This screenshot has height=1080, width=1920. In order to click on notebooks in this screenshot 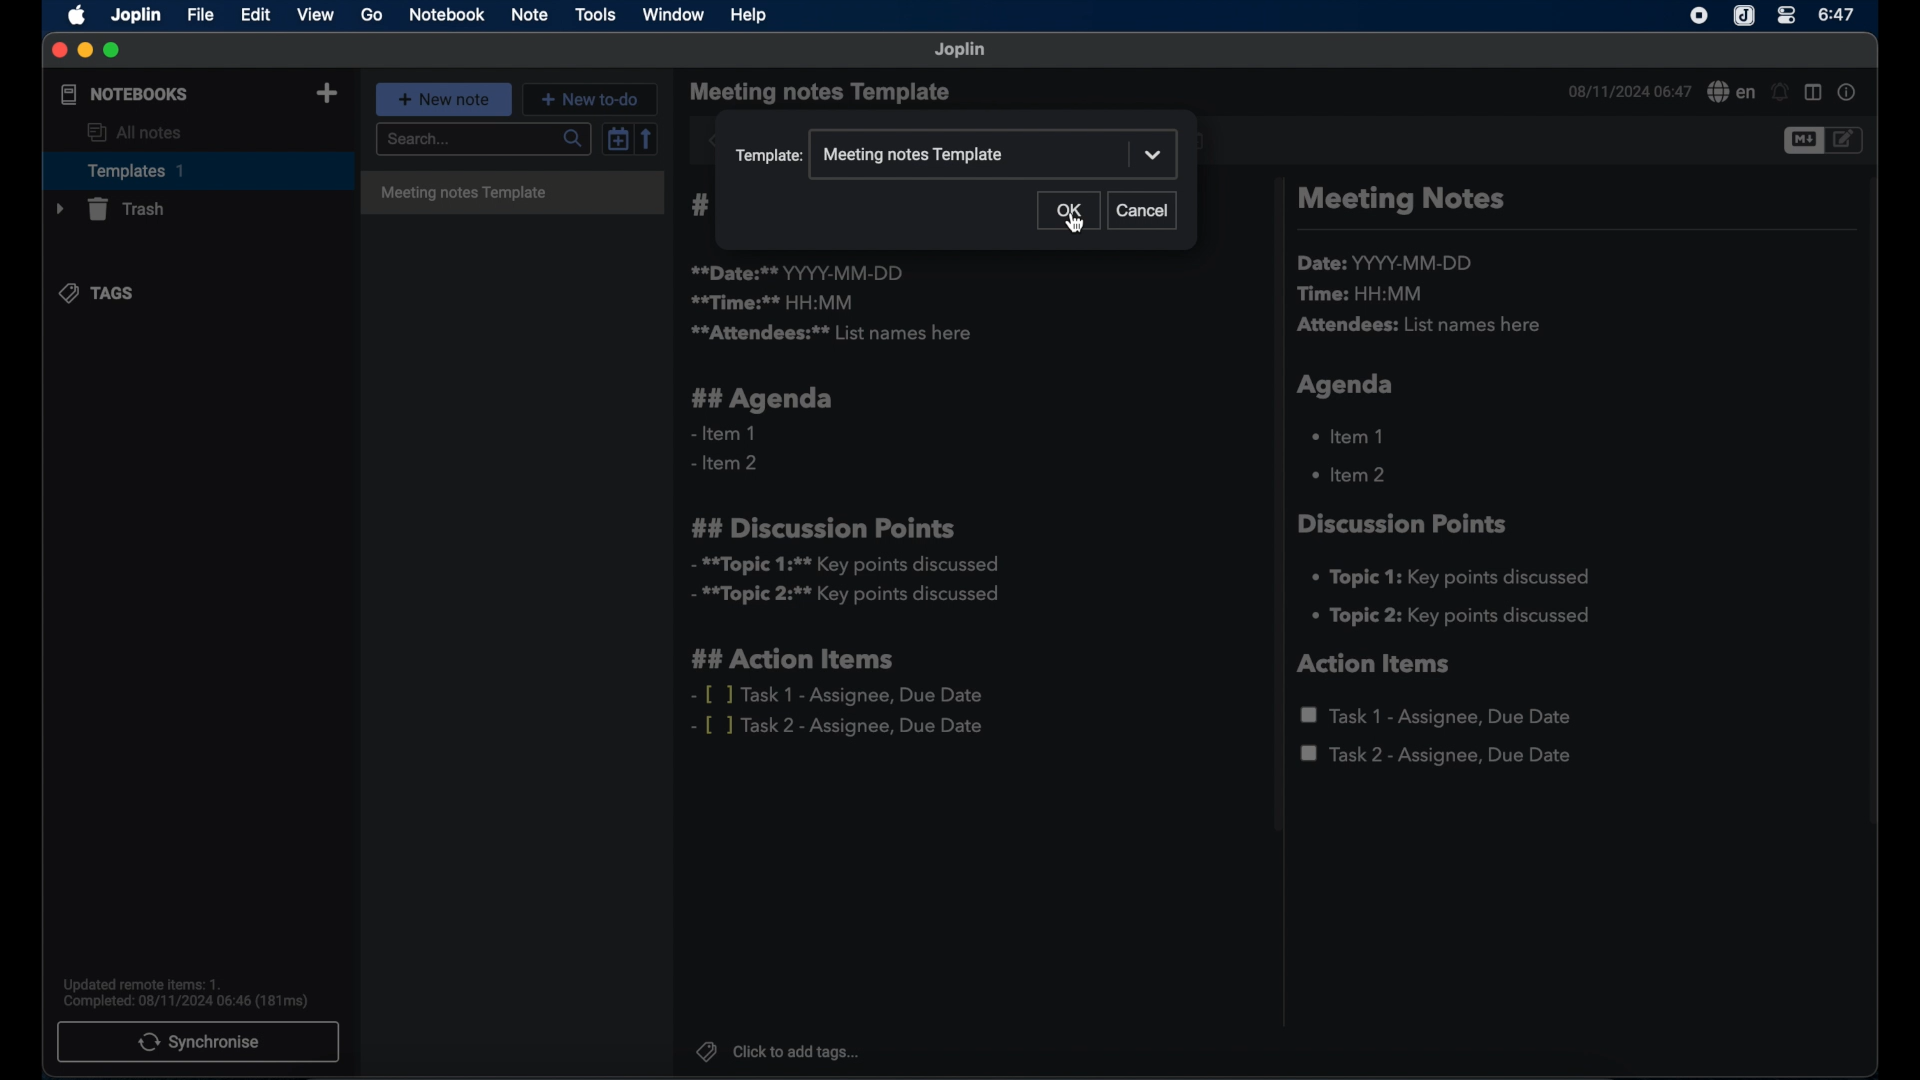, I will do `click(123, 95)`.